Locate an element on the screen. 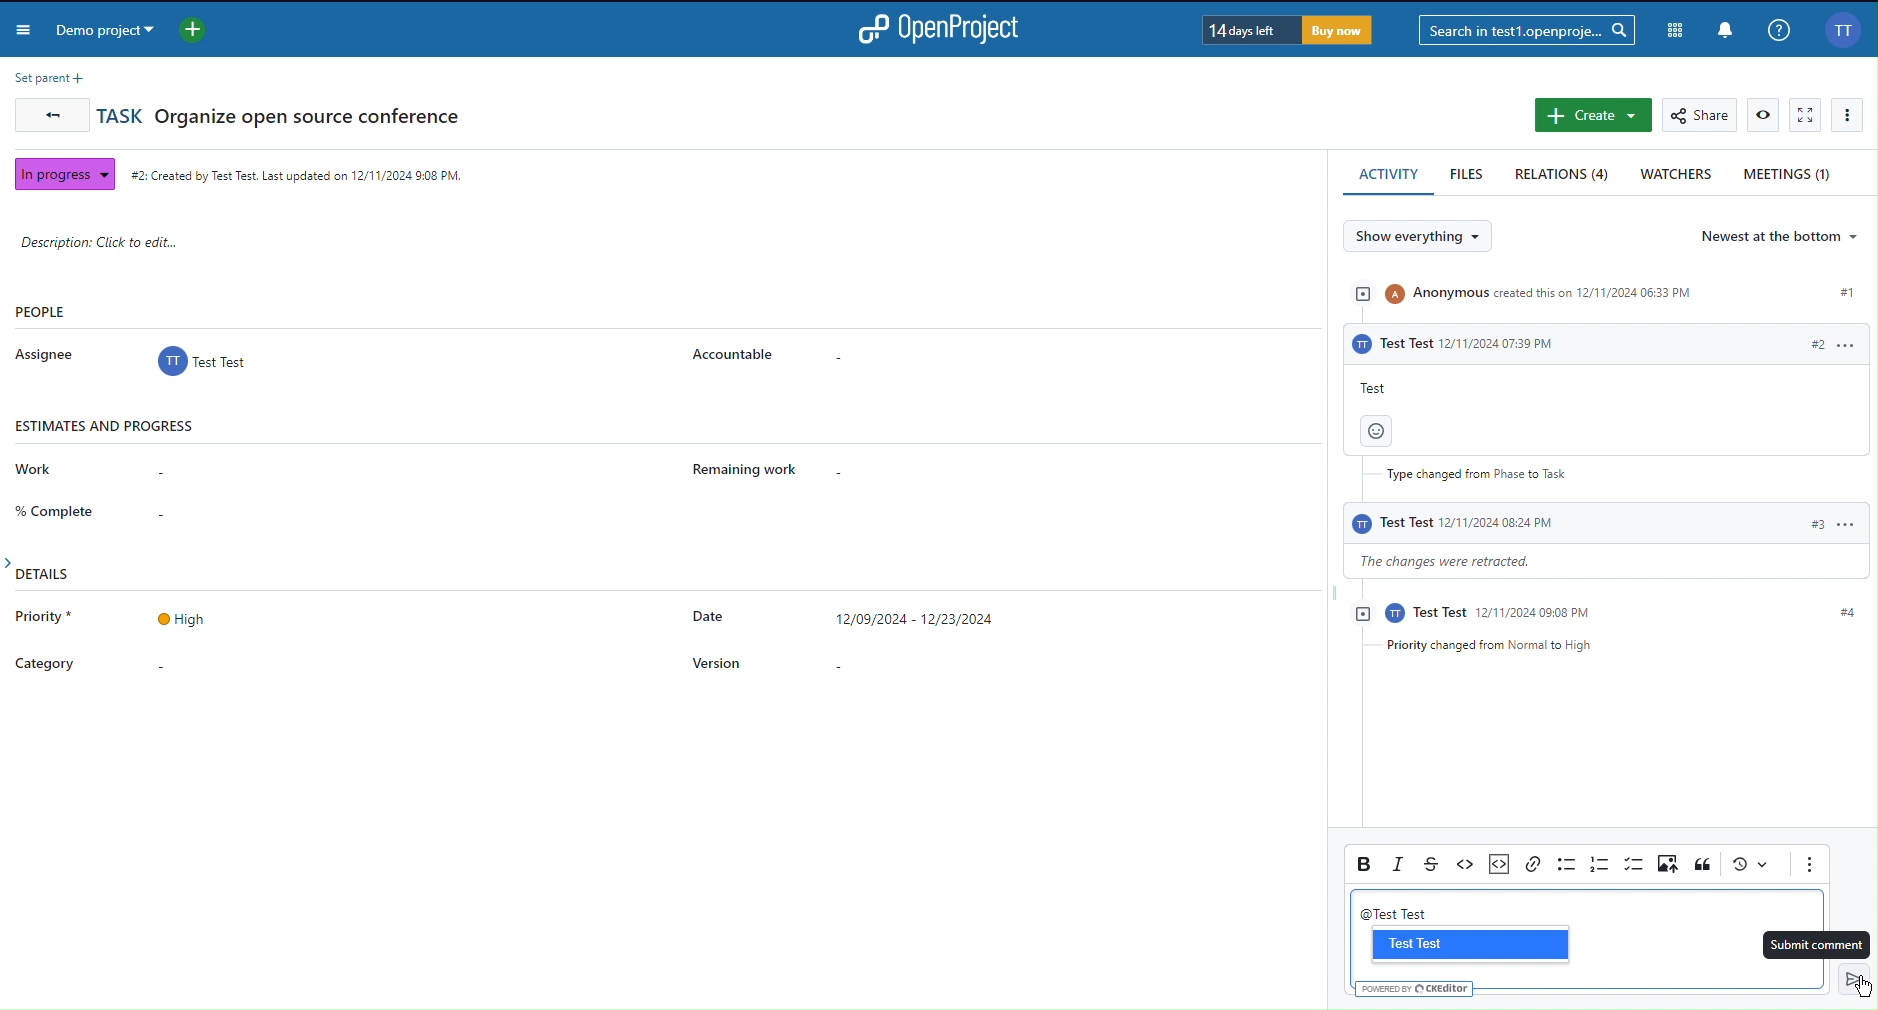 The height and width of the screenshot is (1010, 1878). Search bar is located at coordinates (1525, 29).